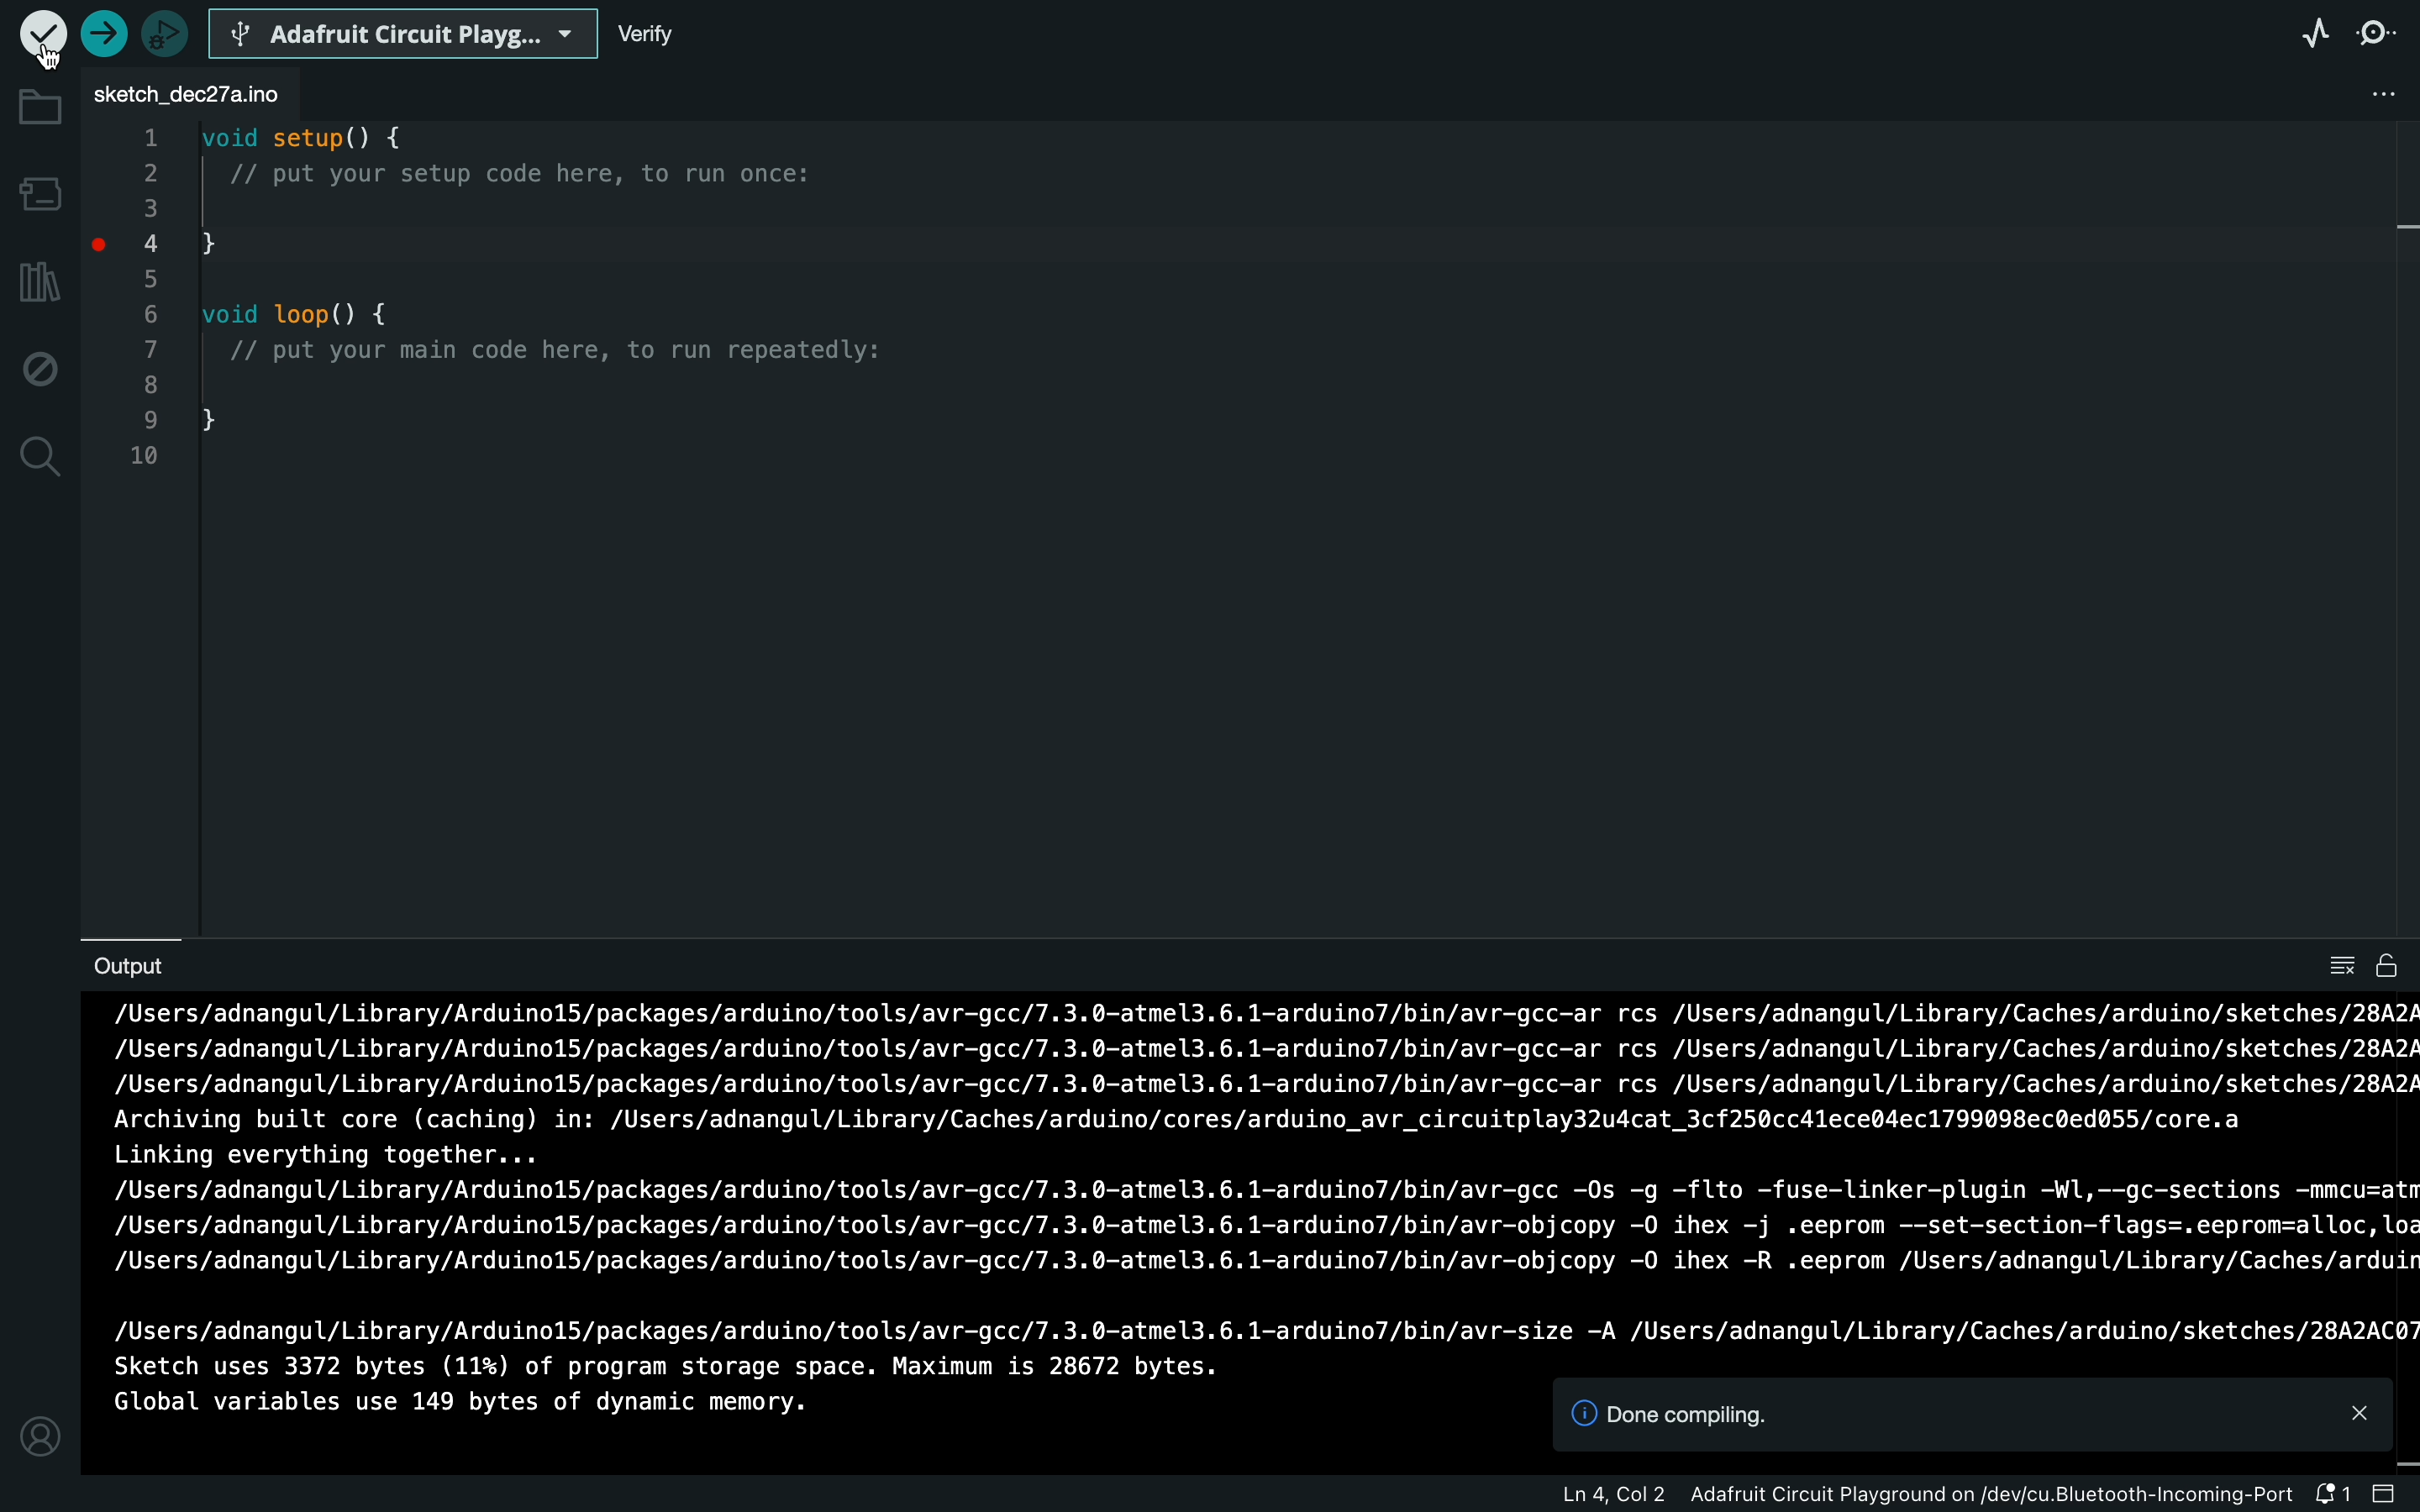 Image resolution: width=2420 pixels, height=1512 pixels. What do you see at coordinates (678, 1392) in the screenshot?
I see `Compiling process` at bounding box center [678, 1392].